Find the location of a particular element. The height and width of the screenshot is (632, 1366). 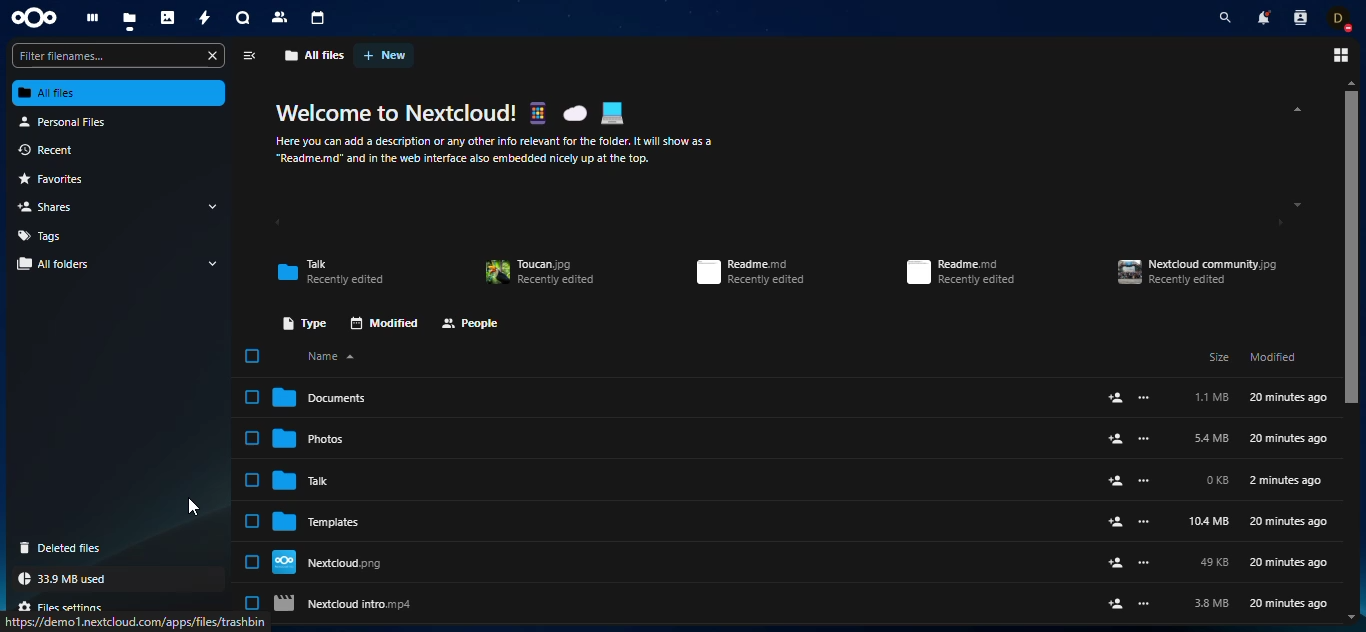

Scroll up is located at coordinates (1291, 109).